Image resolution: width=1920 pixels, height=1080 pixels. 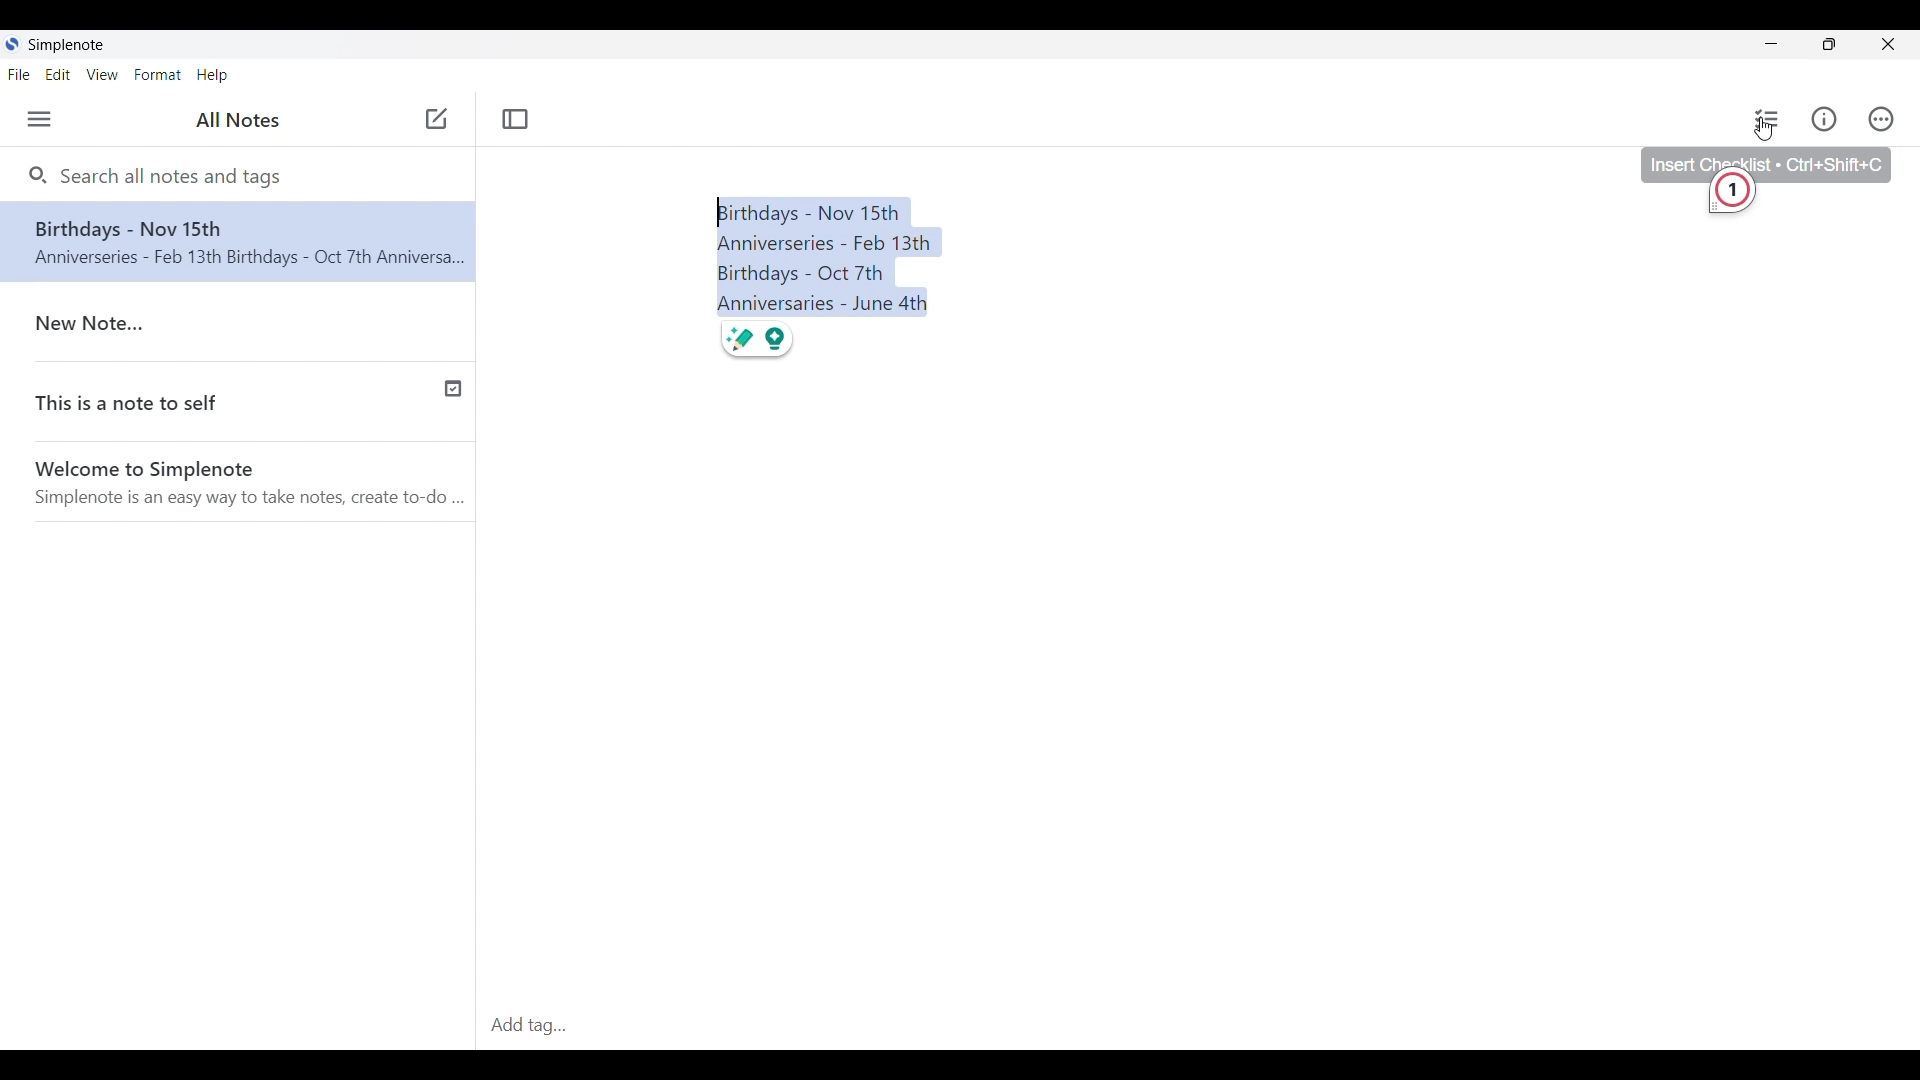 What do you see at coordinates (60, 45) in the screenshot?
I see `Simplenote logo and name` at bounding box center [60, 45].